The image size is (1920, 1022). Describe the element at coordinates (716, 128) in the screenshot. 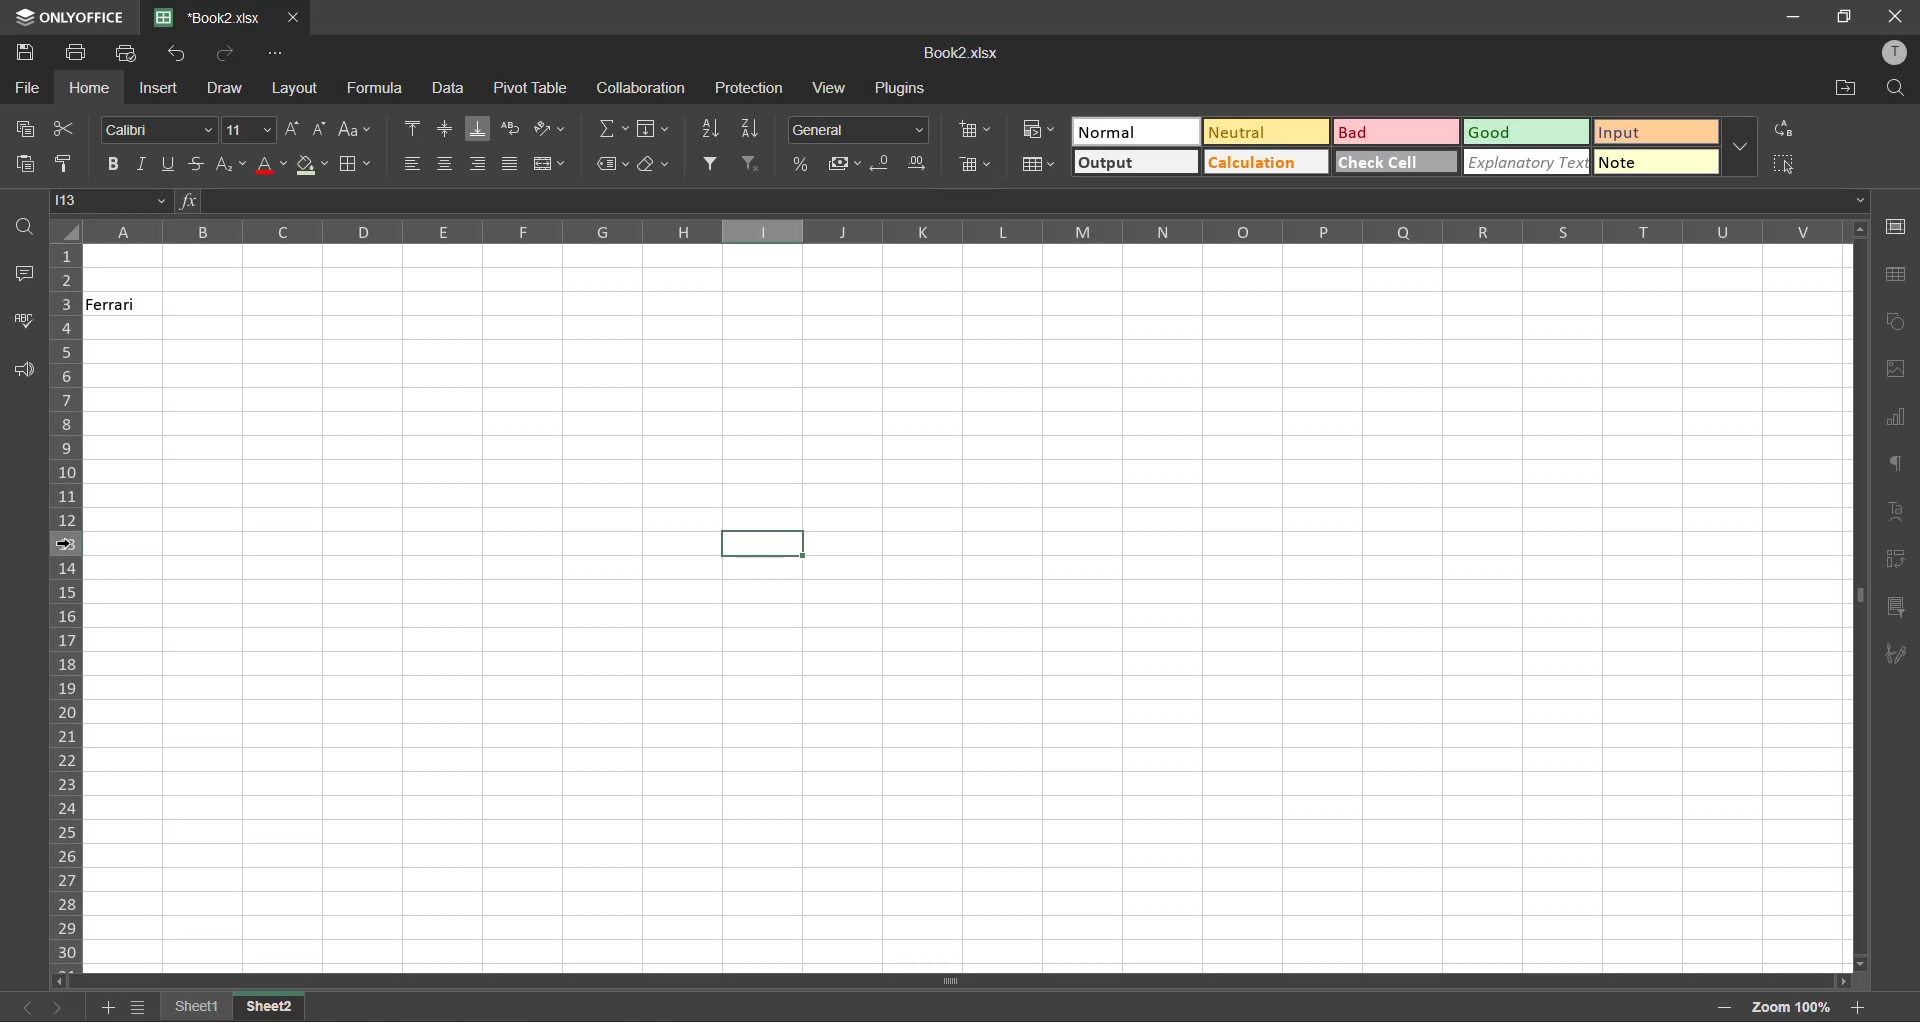

I see `sort ascending` at that location.